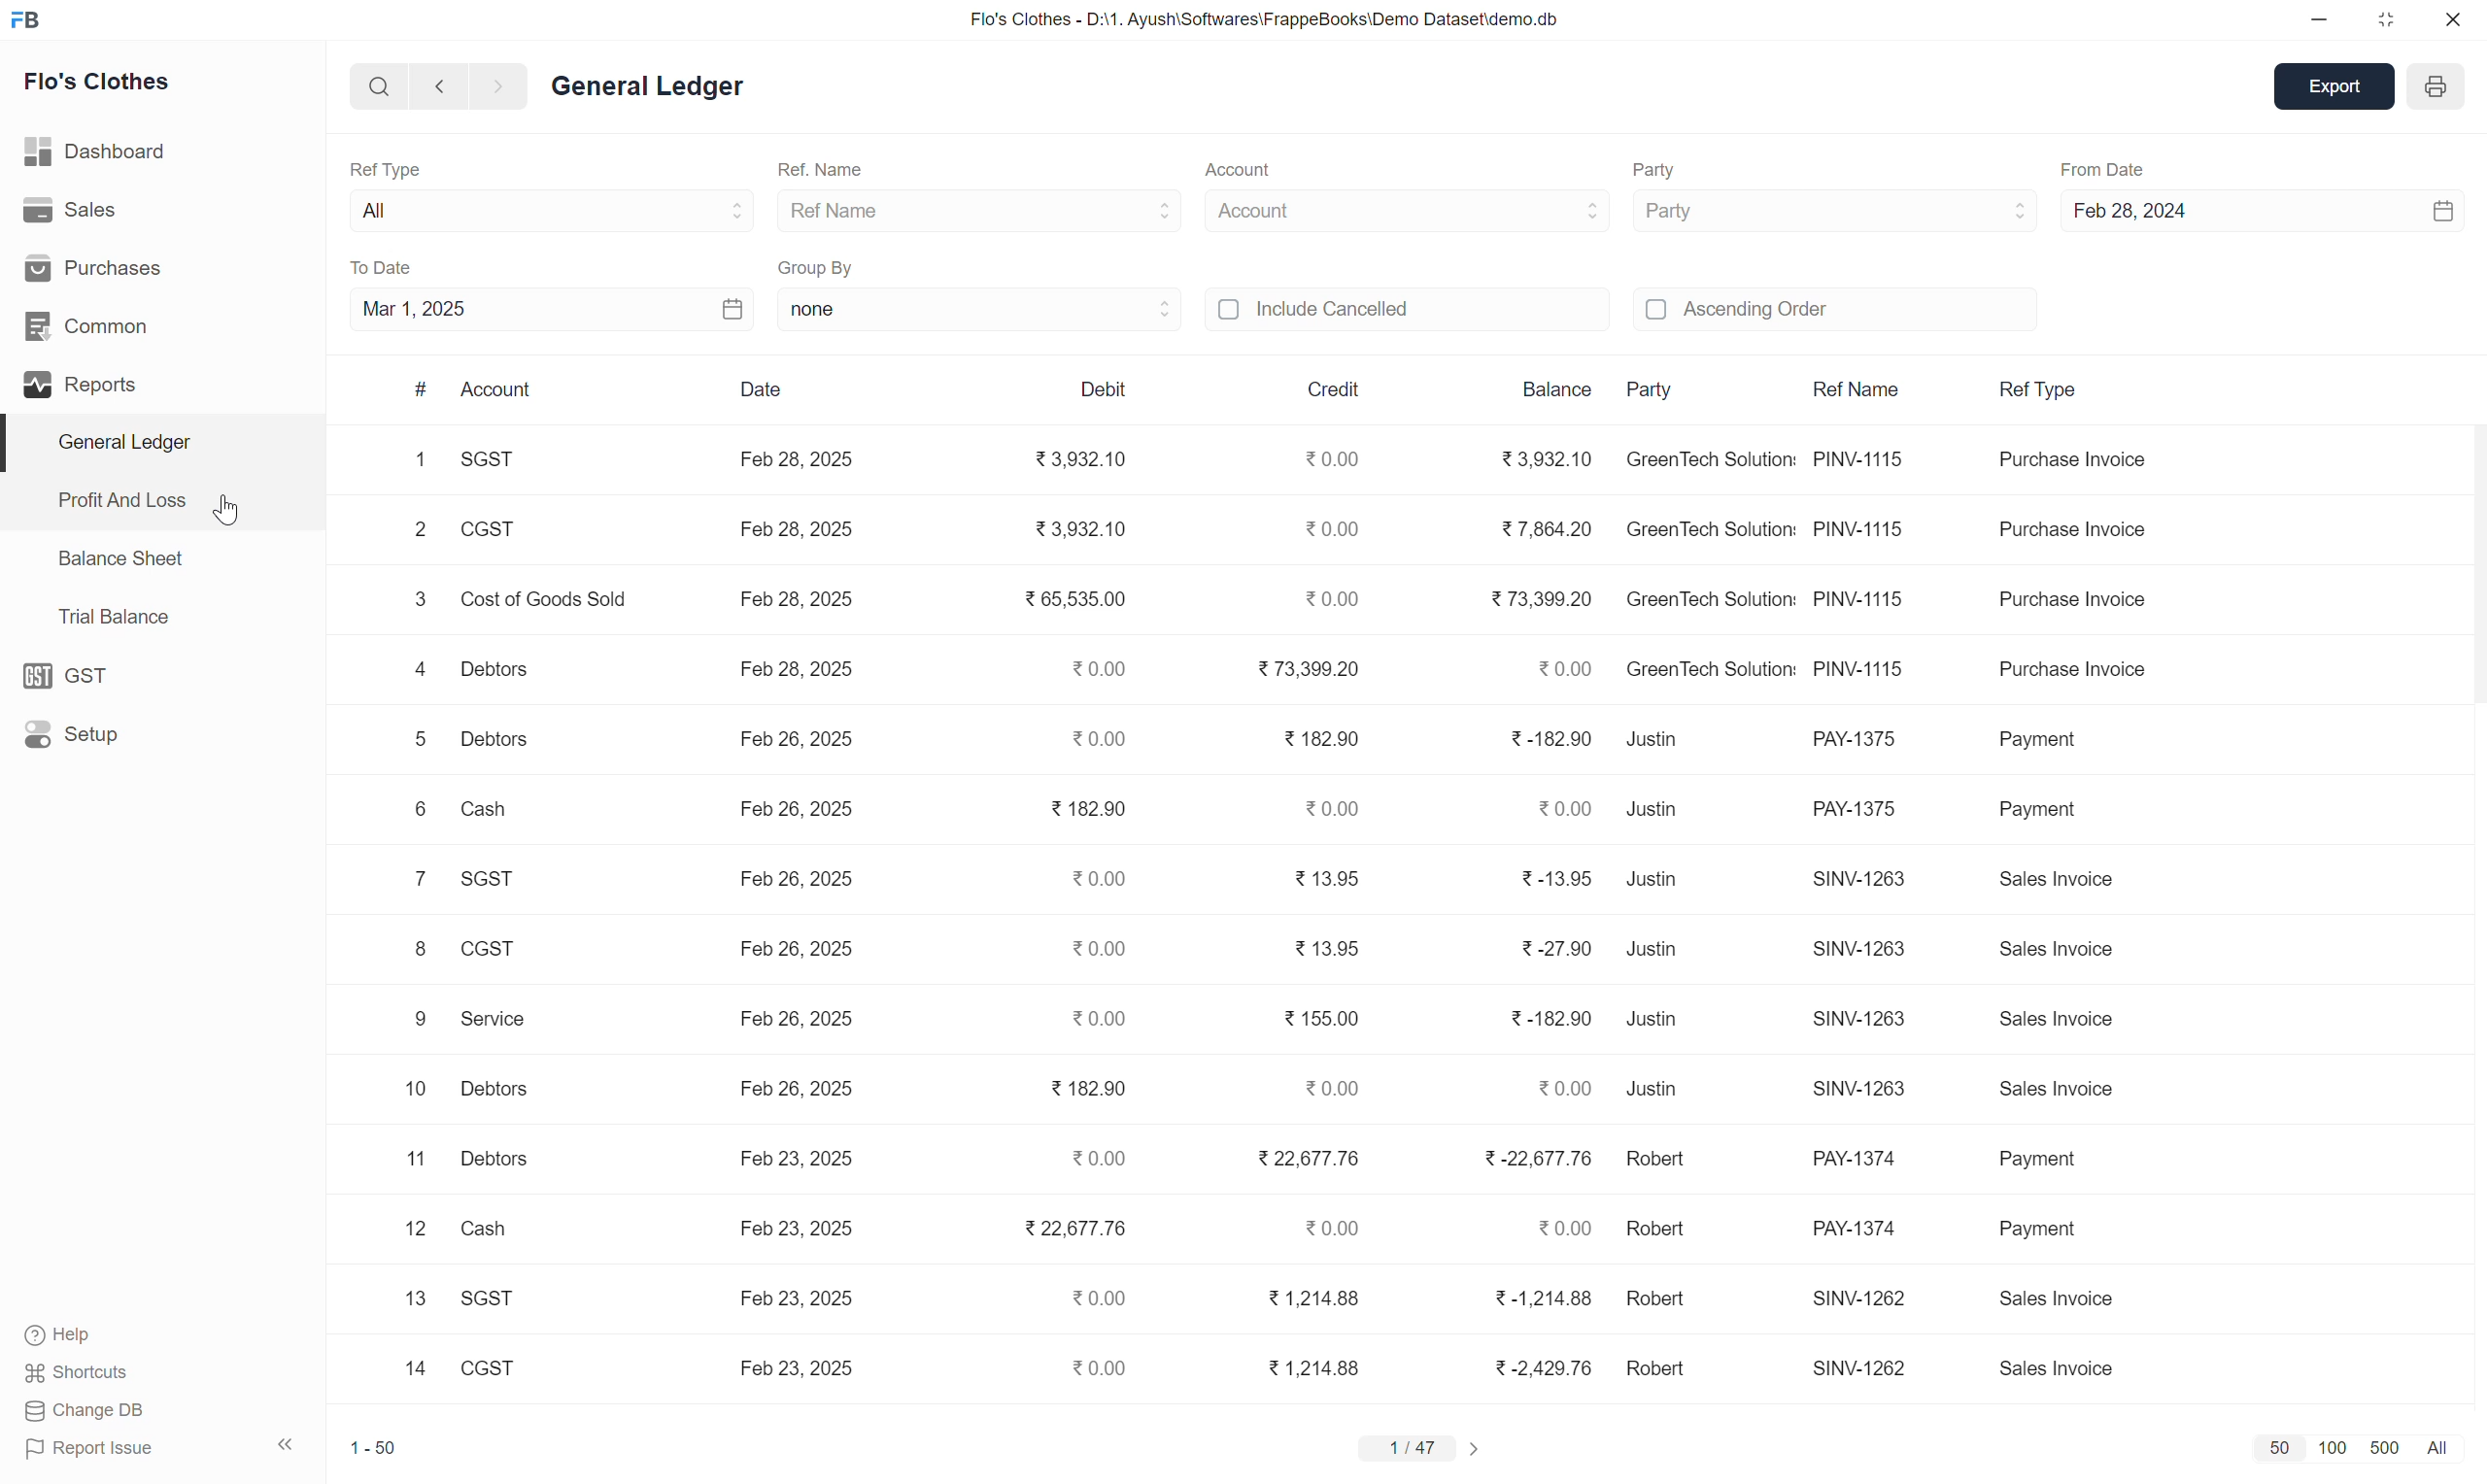 This screenshot has height=1484, width=2487. What do you see at coordinates (796, 1367) in the screenshot?
I see `Feb 23, 2025` at bounding box center [796, 1367].